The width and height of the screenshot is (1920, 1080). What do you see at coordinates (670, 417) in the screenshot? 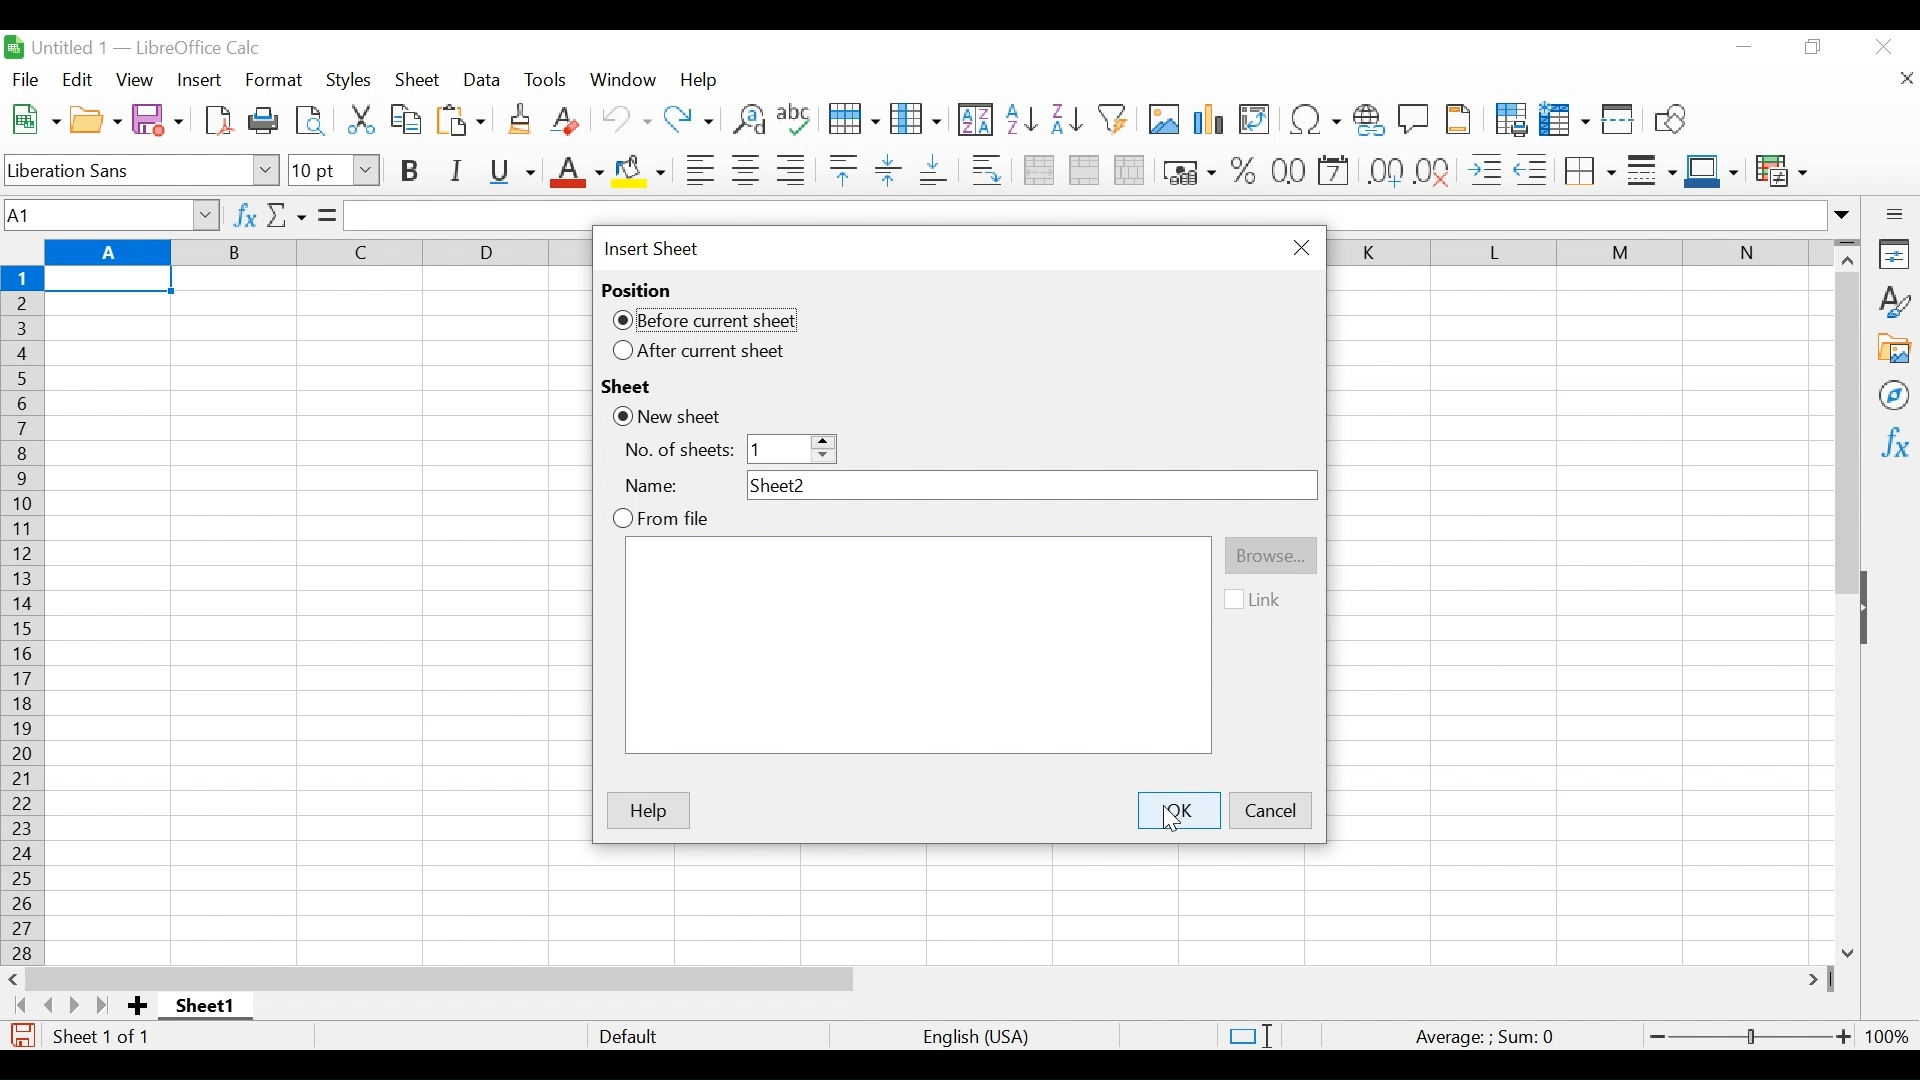
I see `(un)select new sheet` at bounding box center [670, 417].